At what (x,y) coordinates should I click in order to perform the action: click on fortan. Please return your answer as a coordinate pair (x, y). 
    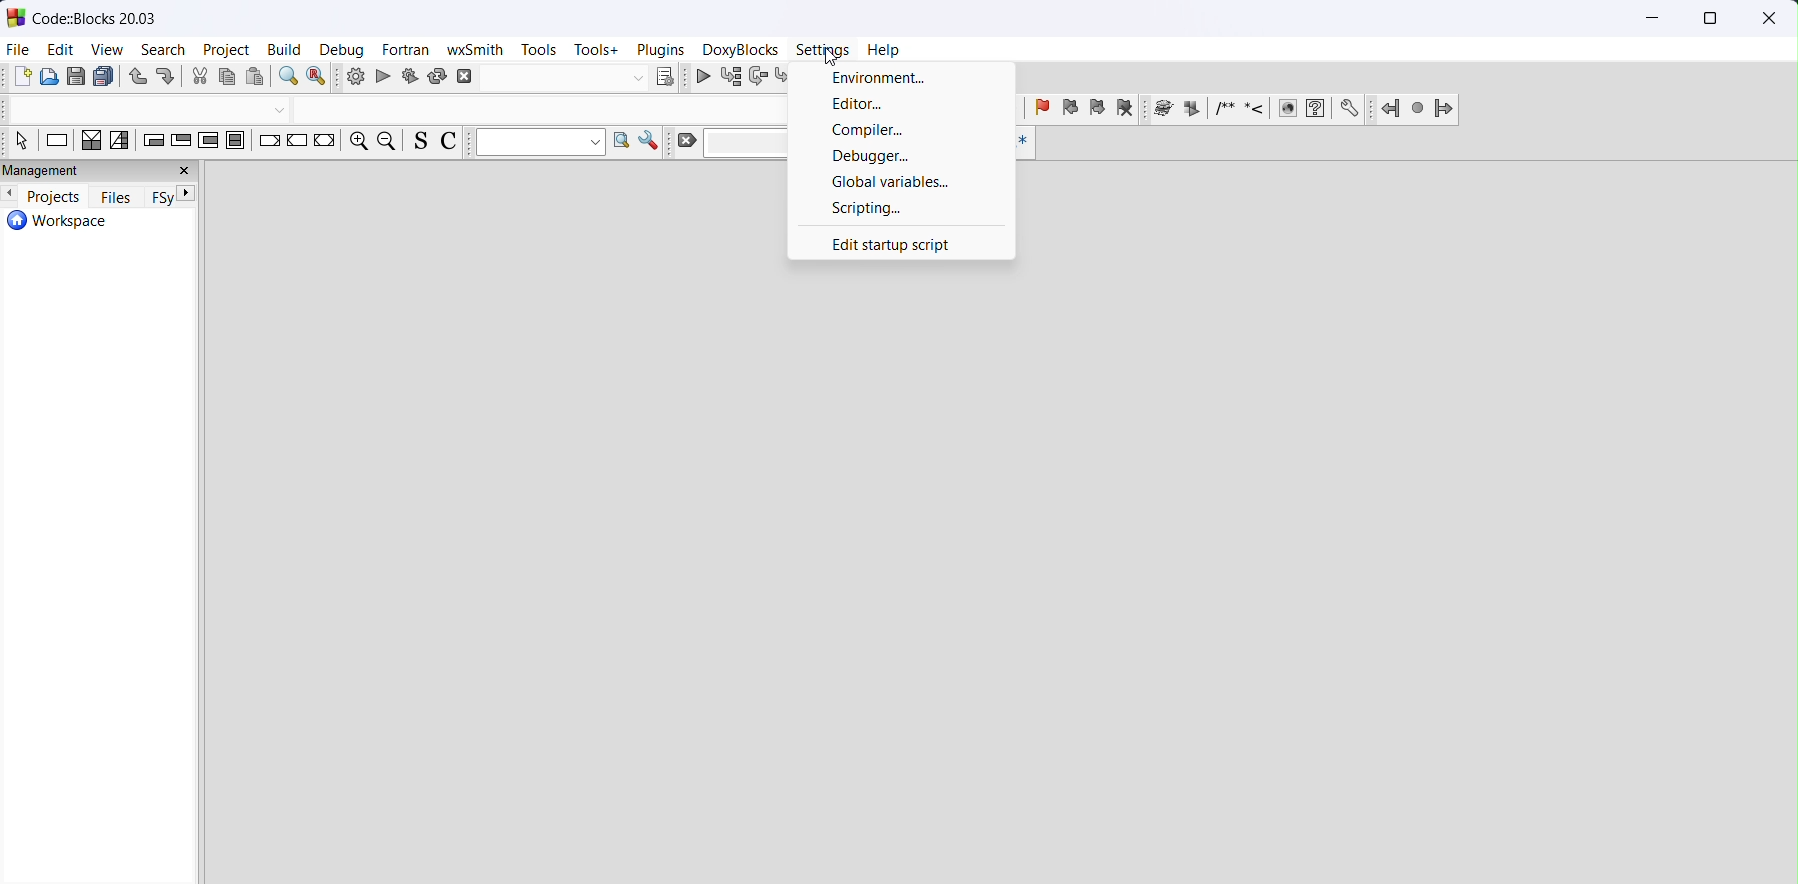
    Looking at the image, I should click on (408, 51).